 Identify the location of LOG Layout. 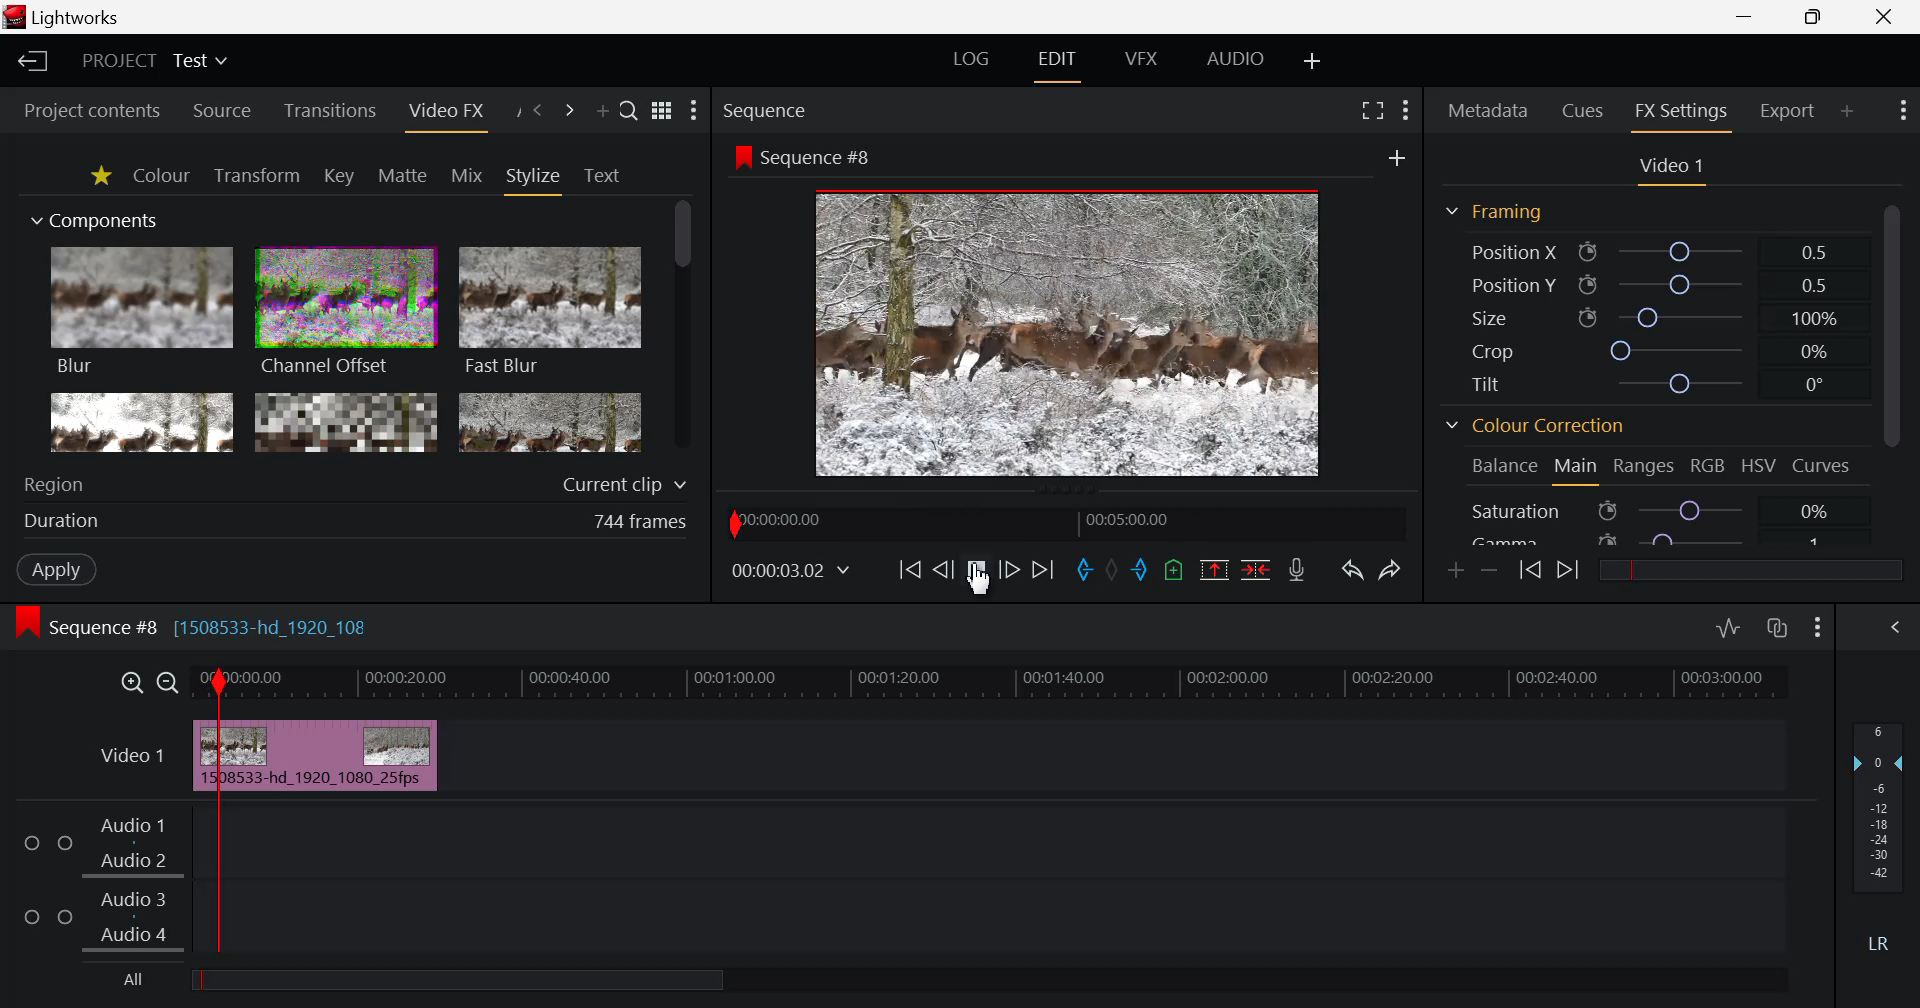
(972, 60).